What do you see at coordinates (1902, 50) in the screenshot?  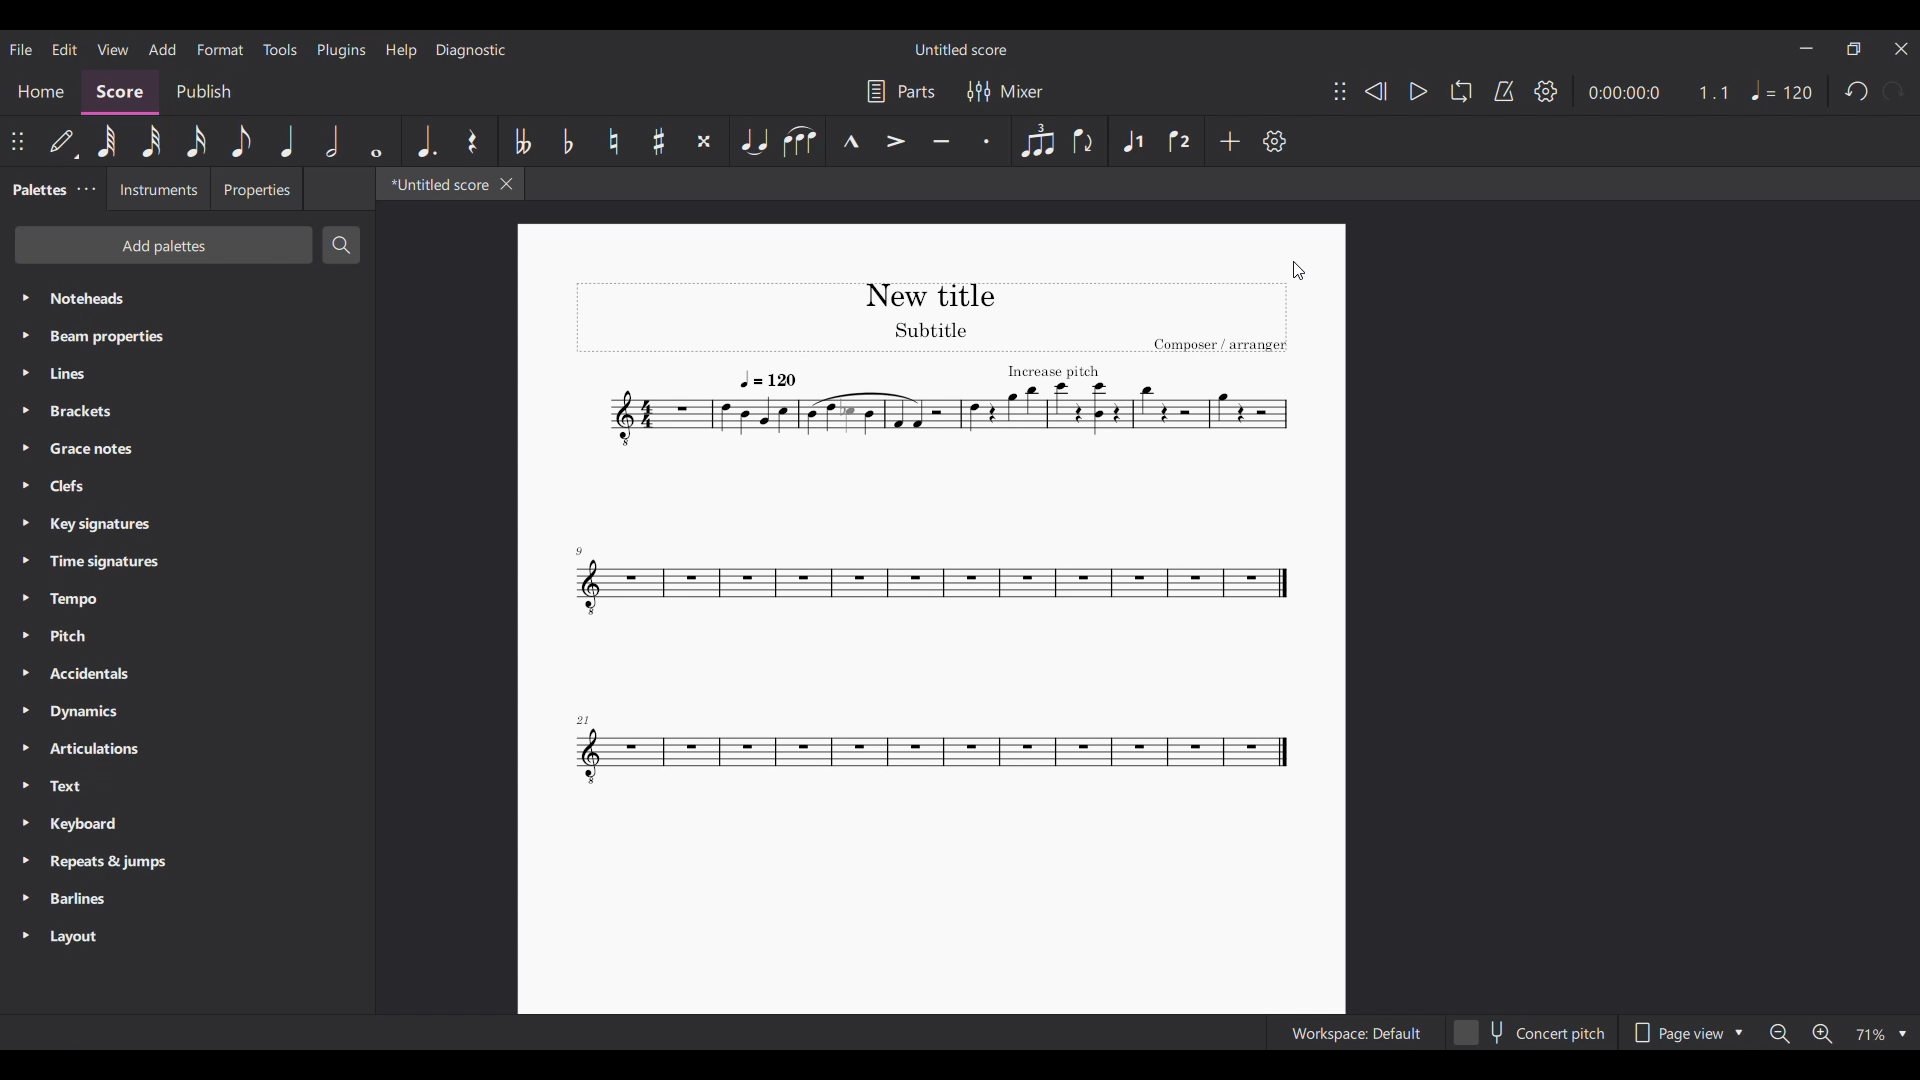 I see `Close interface` at bounding box center [1902, 50].